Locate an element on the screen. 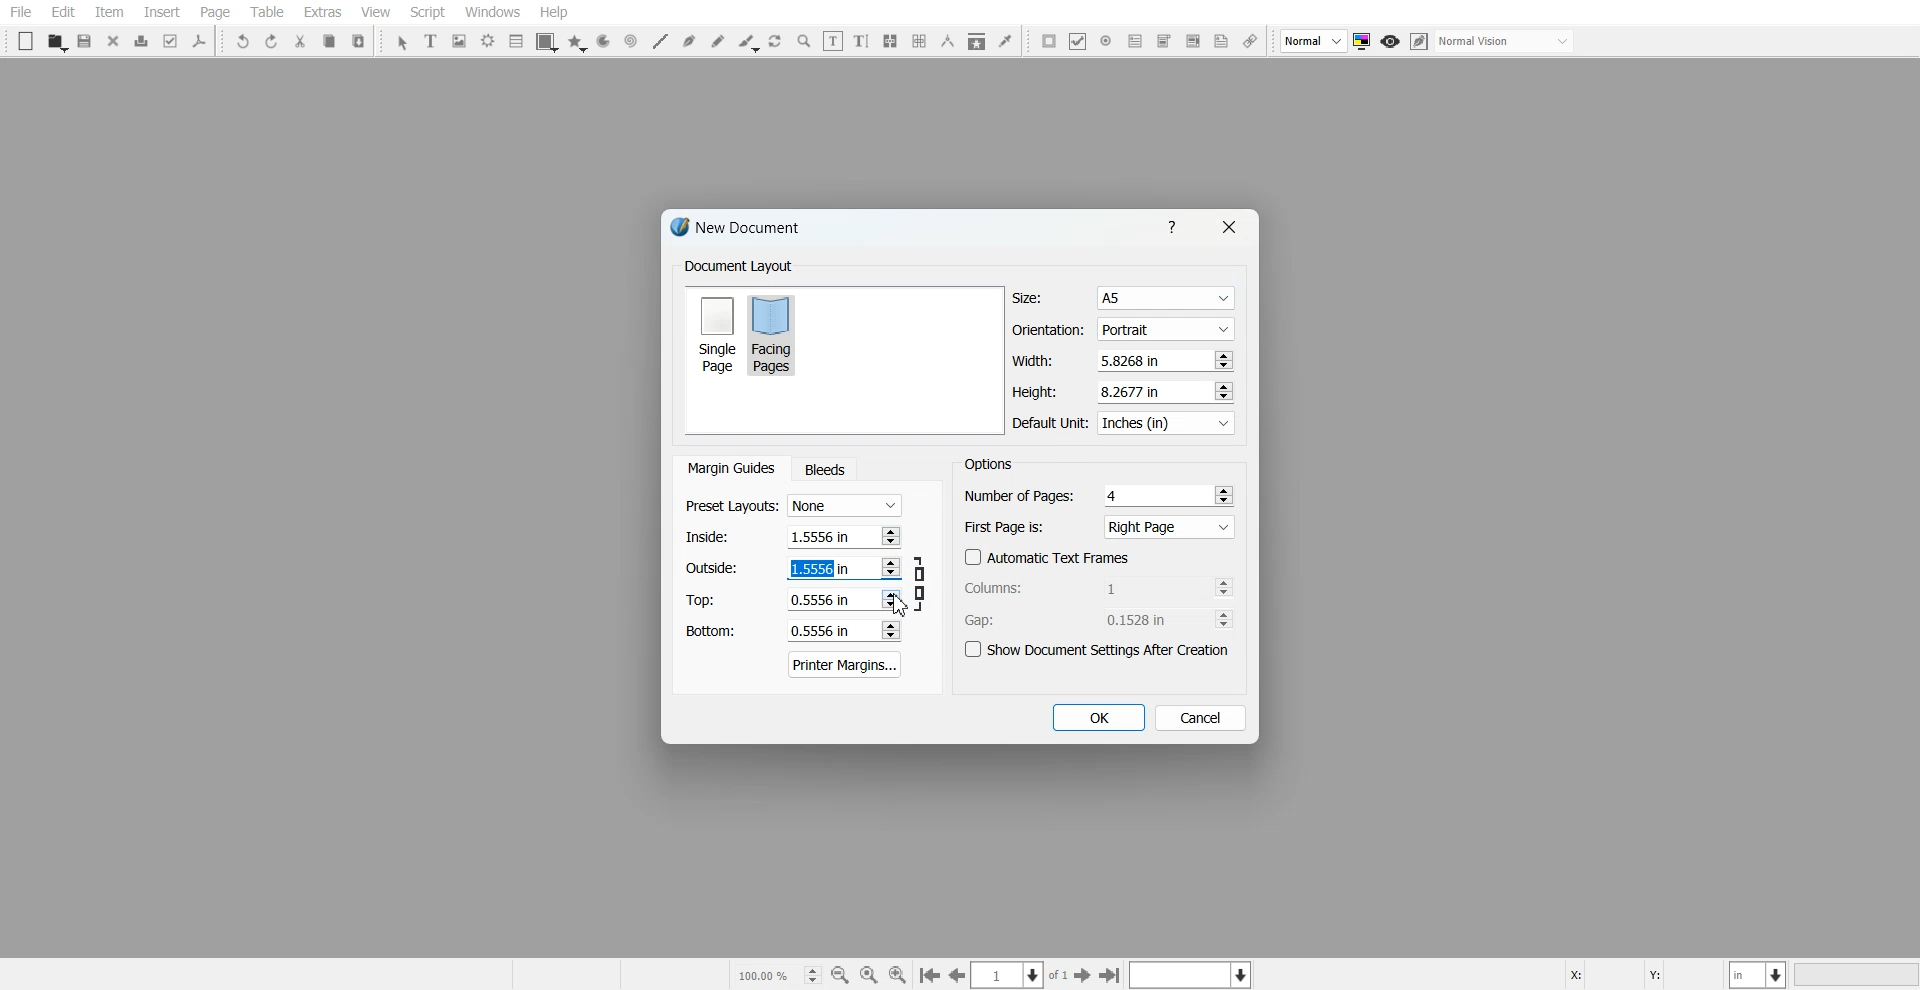 This screenshot has height=990, width=1920. Text Frame is located at coordinates (432, 40).